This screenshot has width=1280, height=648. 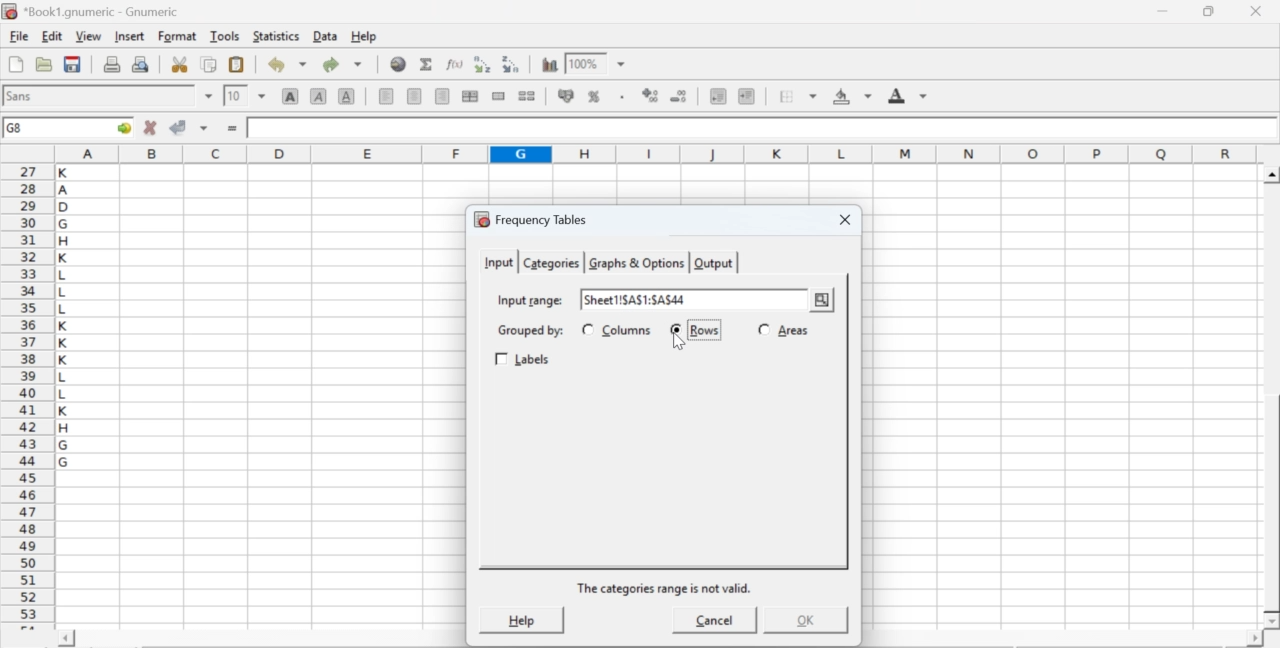 I want to click on Rows, so click(x=705, y=331).